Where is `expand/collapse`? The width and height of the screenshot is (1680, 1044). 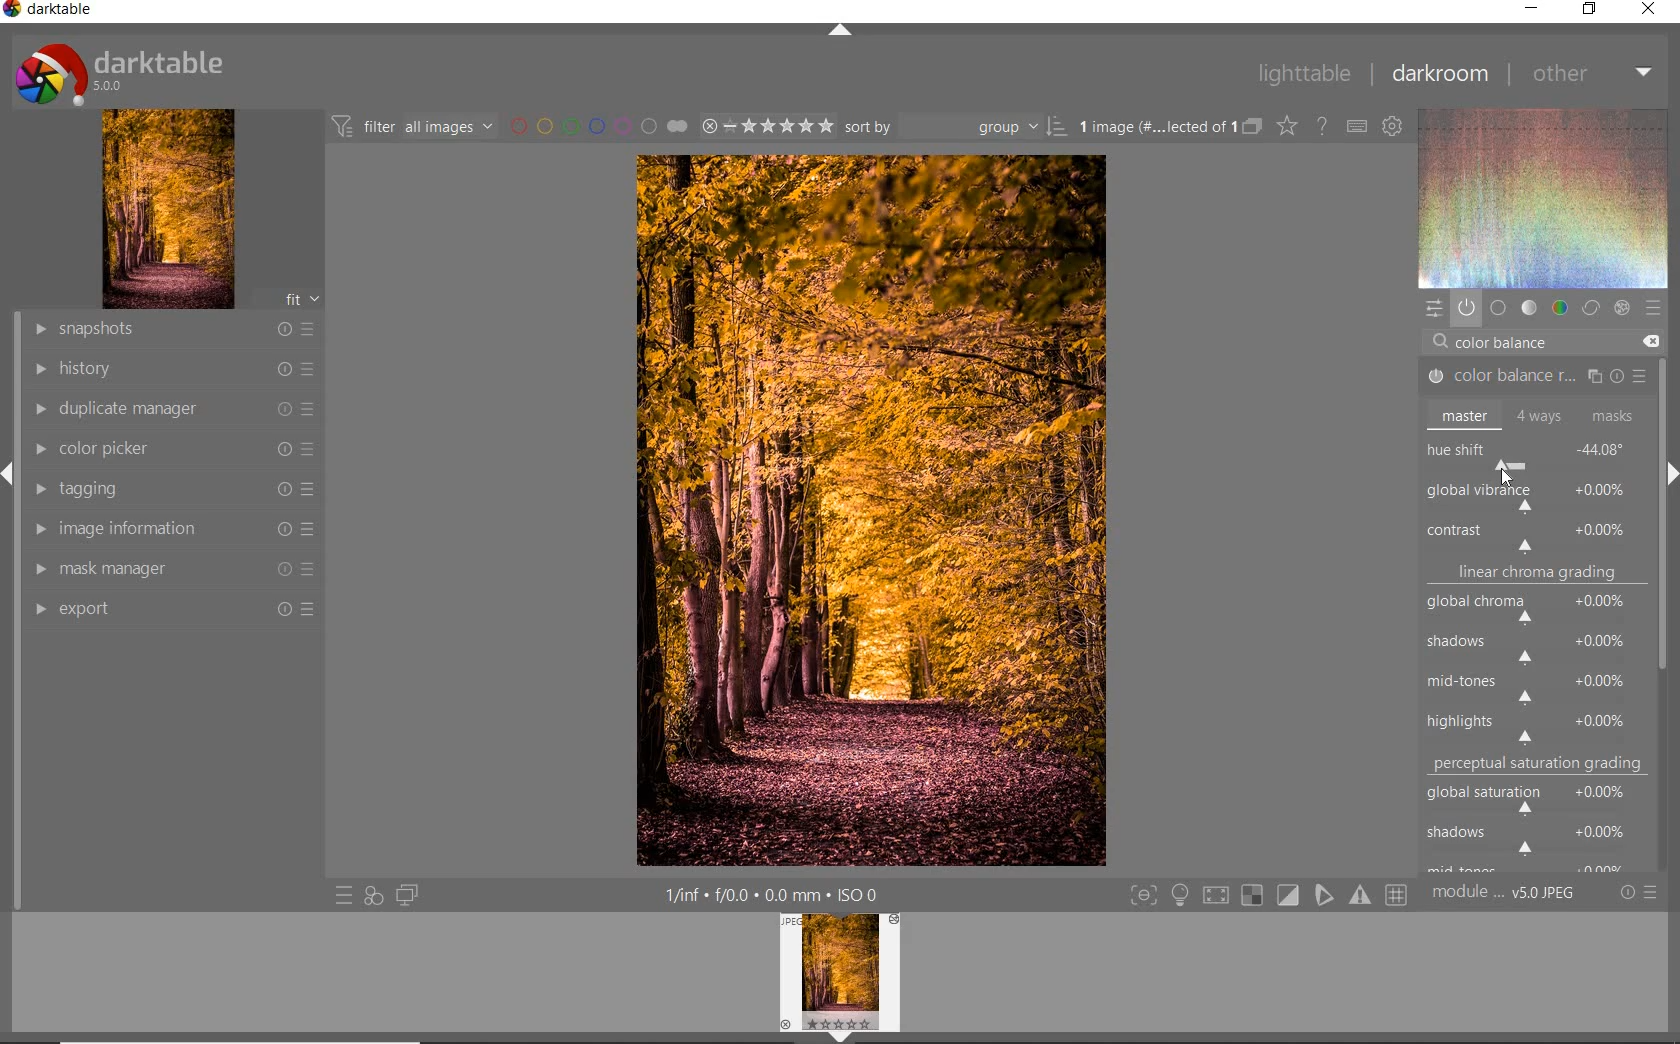 expand/collapse is located at coordinates (1670, 467).